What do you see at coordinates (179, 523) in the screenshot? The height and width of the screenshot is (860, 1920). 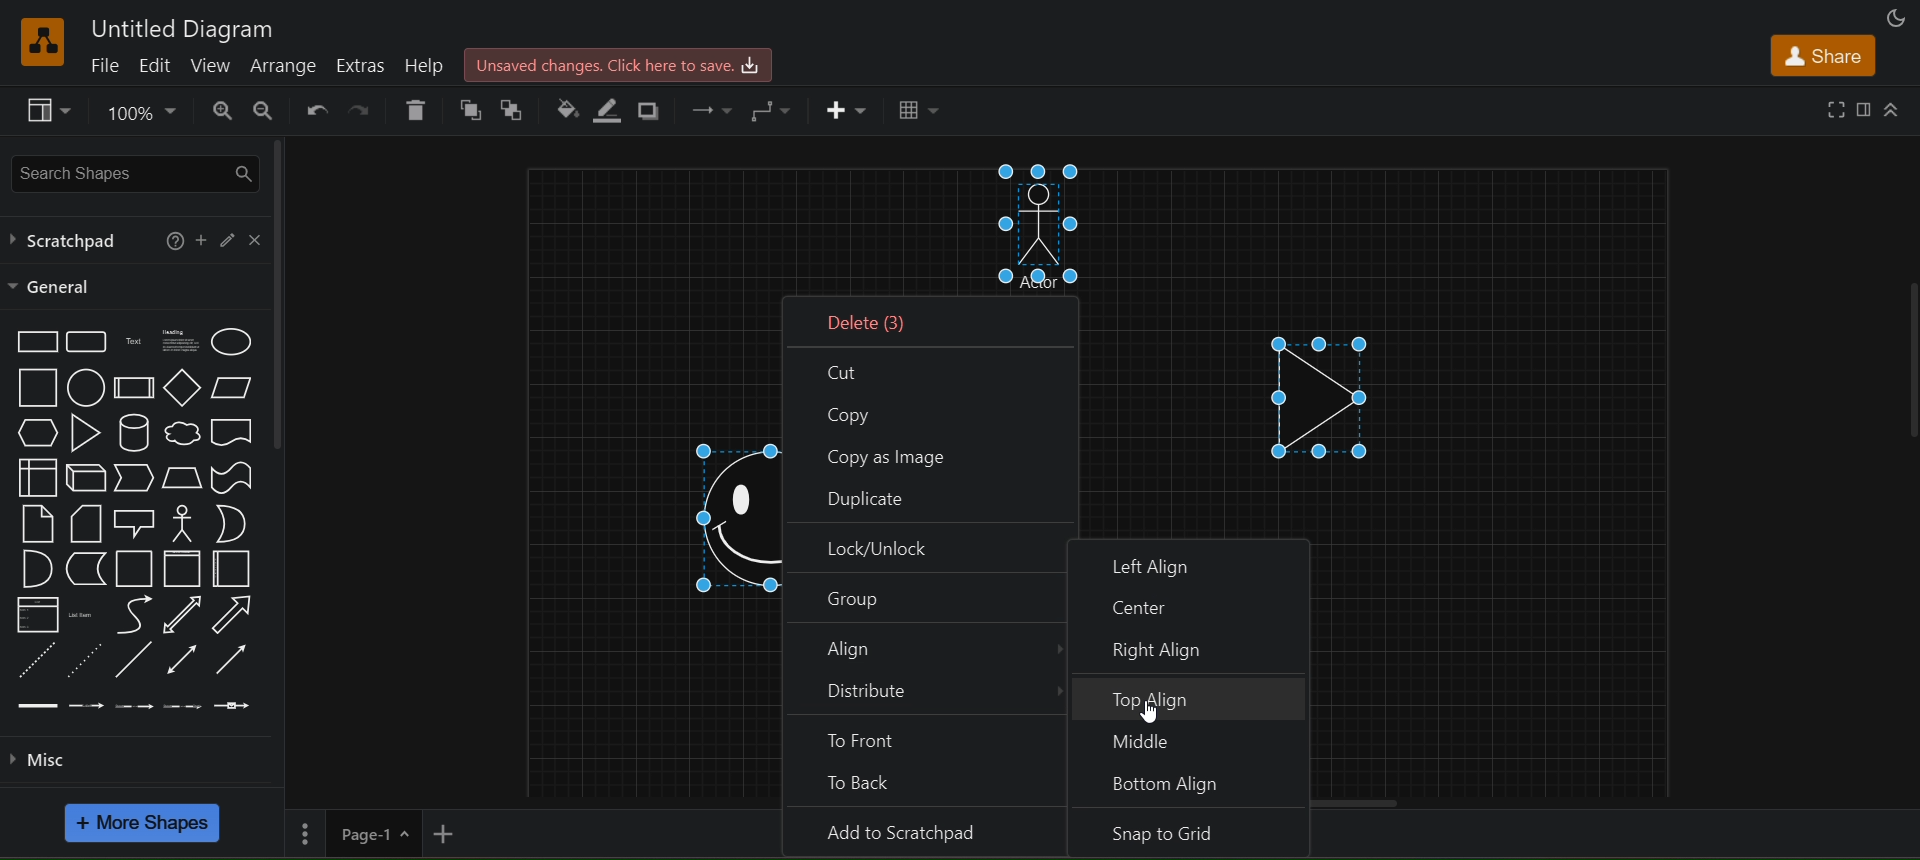 I see `actor` at bounding box center [179, 523].